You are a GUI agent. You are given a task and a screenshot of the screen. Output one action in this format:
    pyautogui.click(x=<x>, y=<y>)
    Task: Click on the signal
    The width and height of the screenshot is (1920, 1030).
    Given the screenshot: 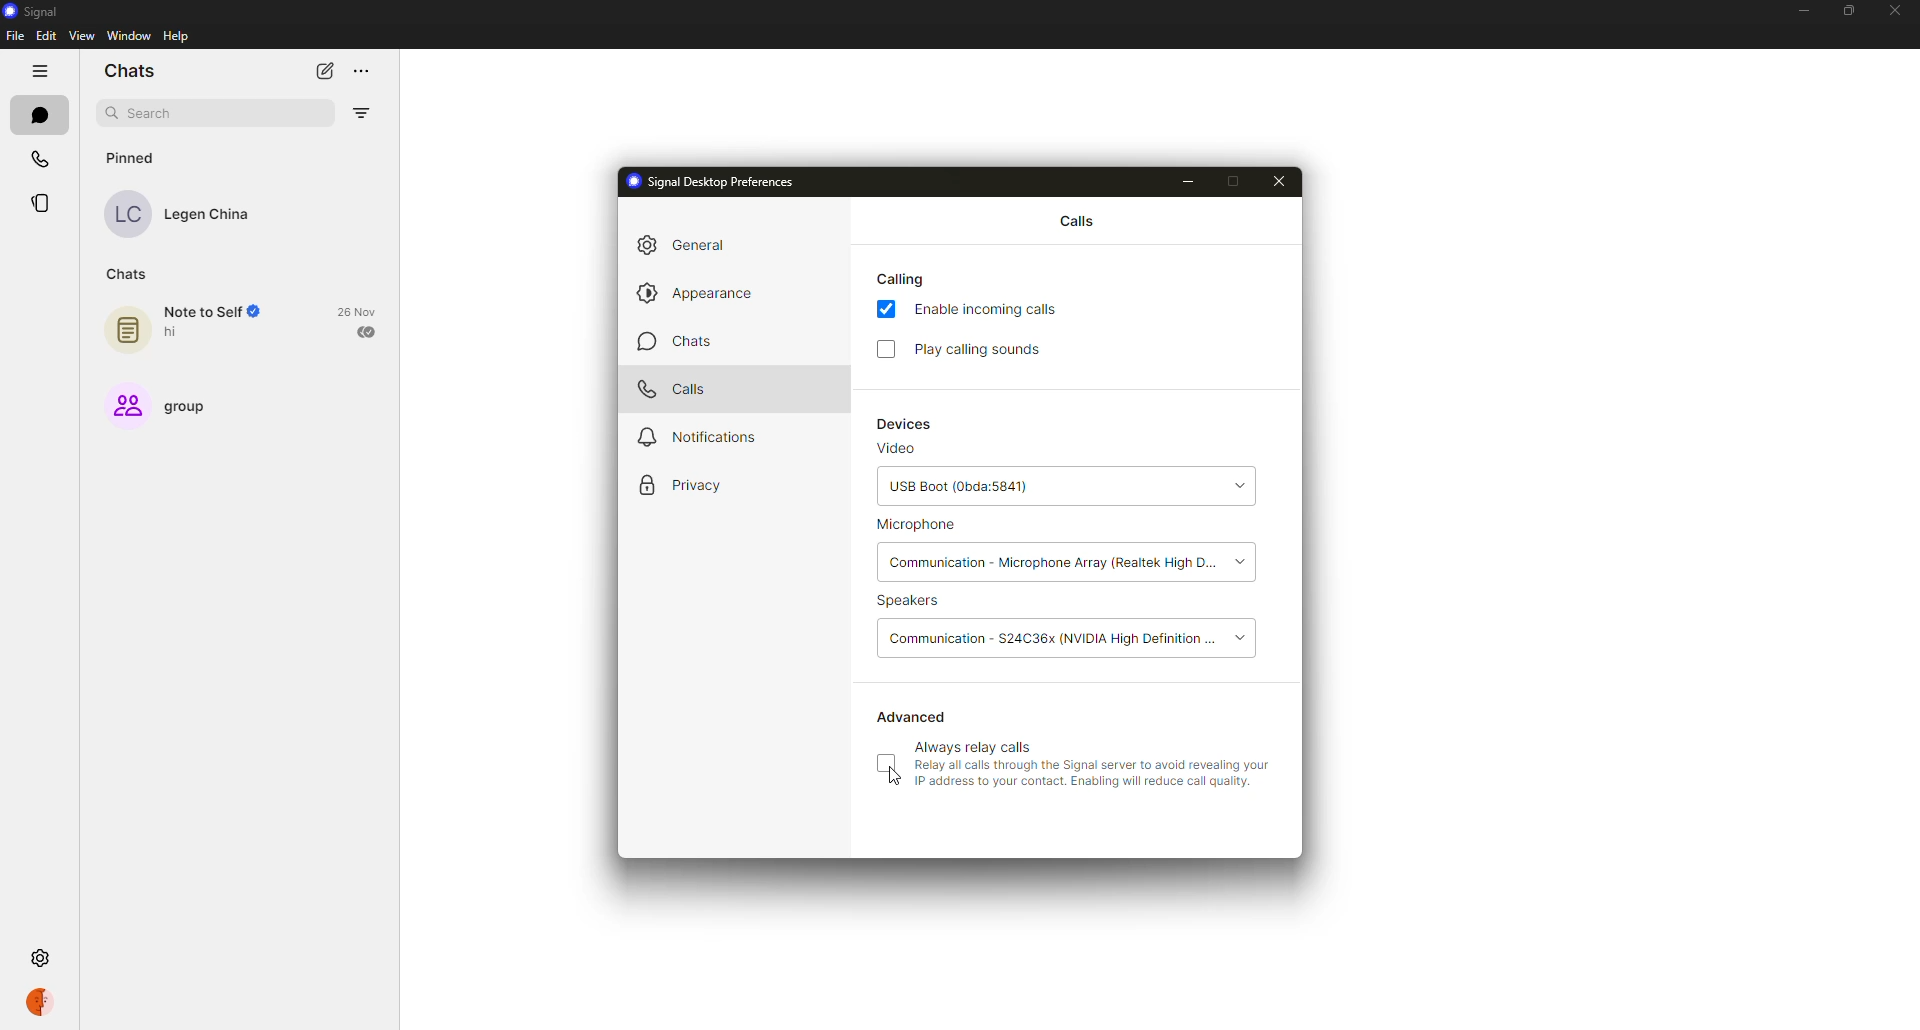 What is the action you would take?
    pyautogui.click(x=31, y=10)
    